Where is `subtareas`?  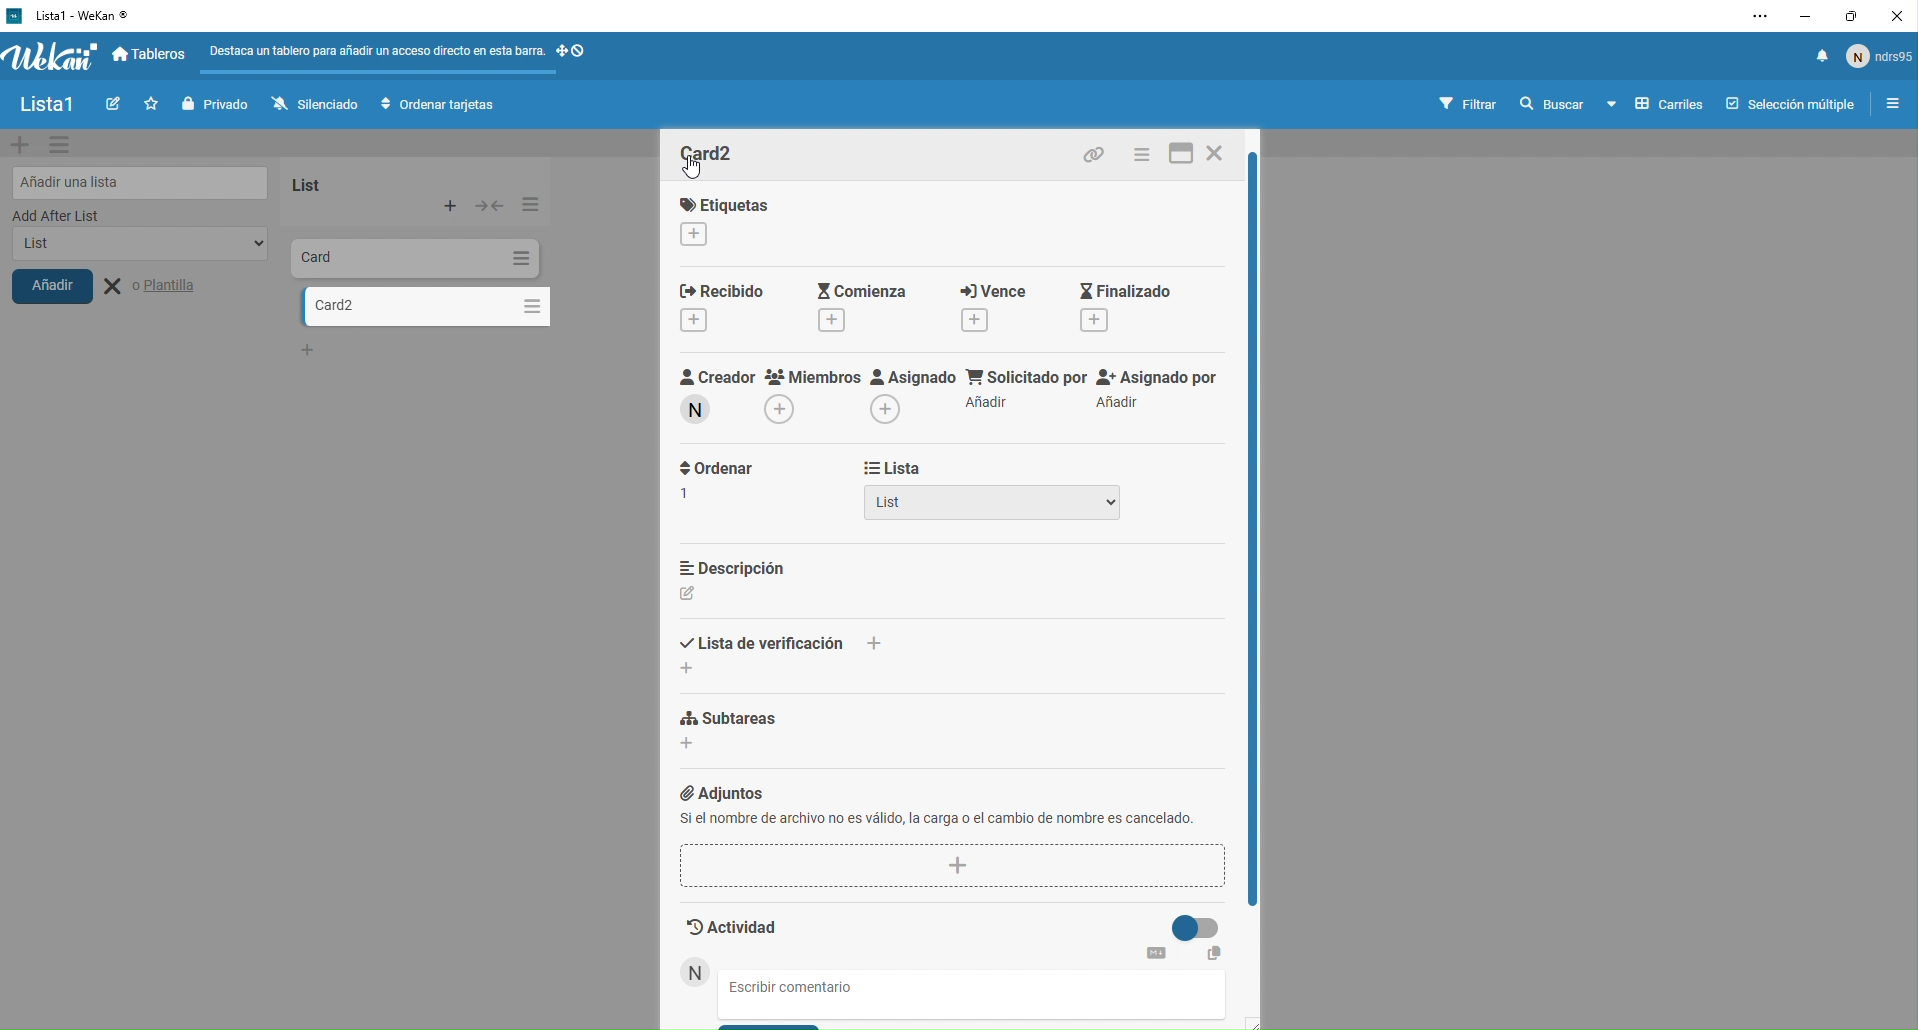
subtareas is located at coordinates (808, 740).